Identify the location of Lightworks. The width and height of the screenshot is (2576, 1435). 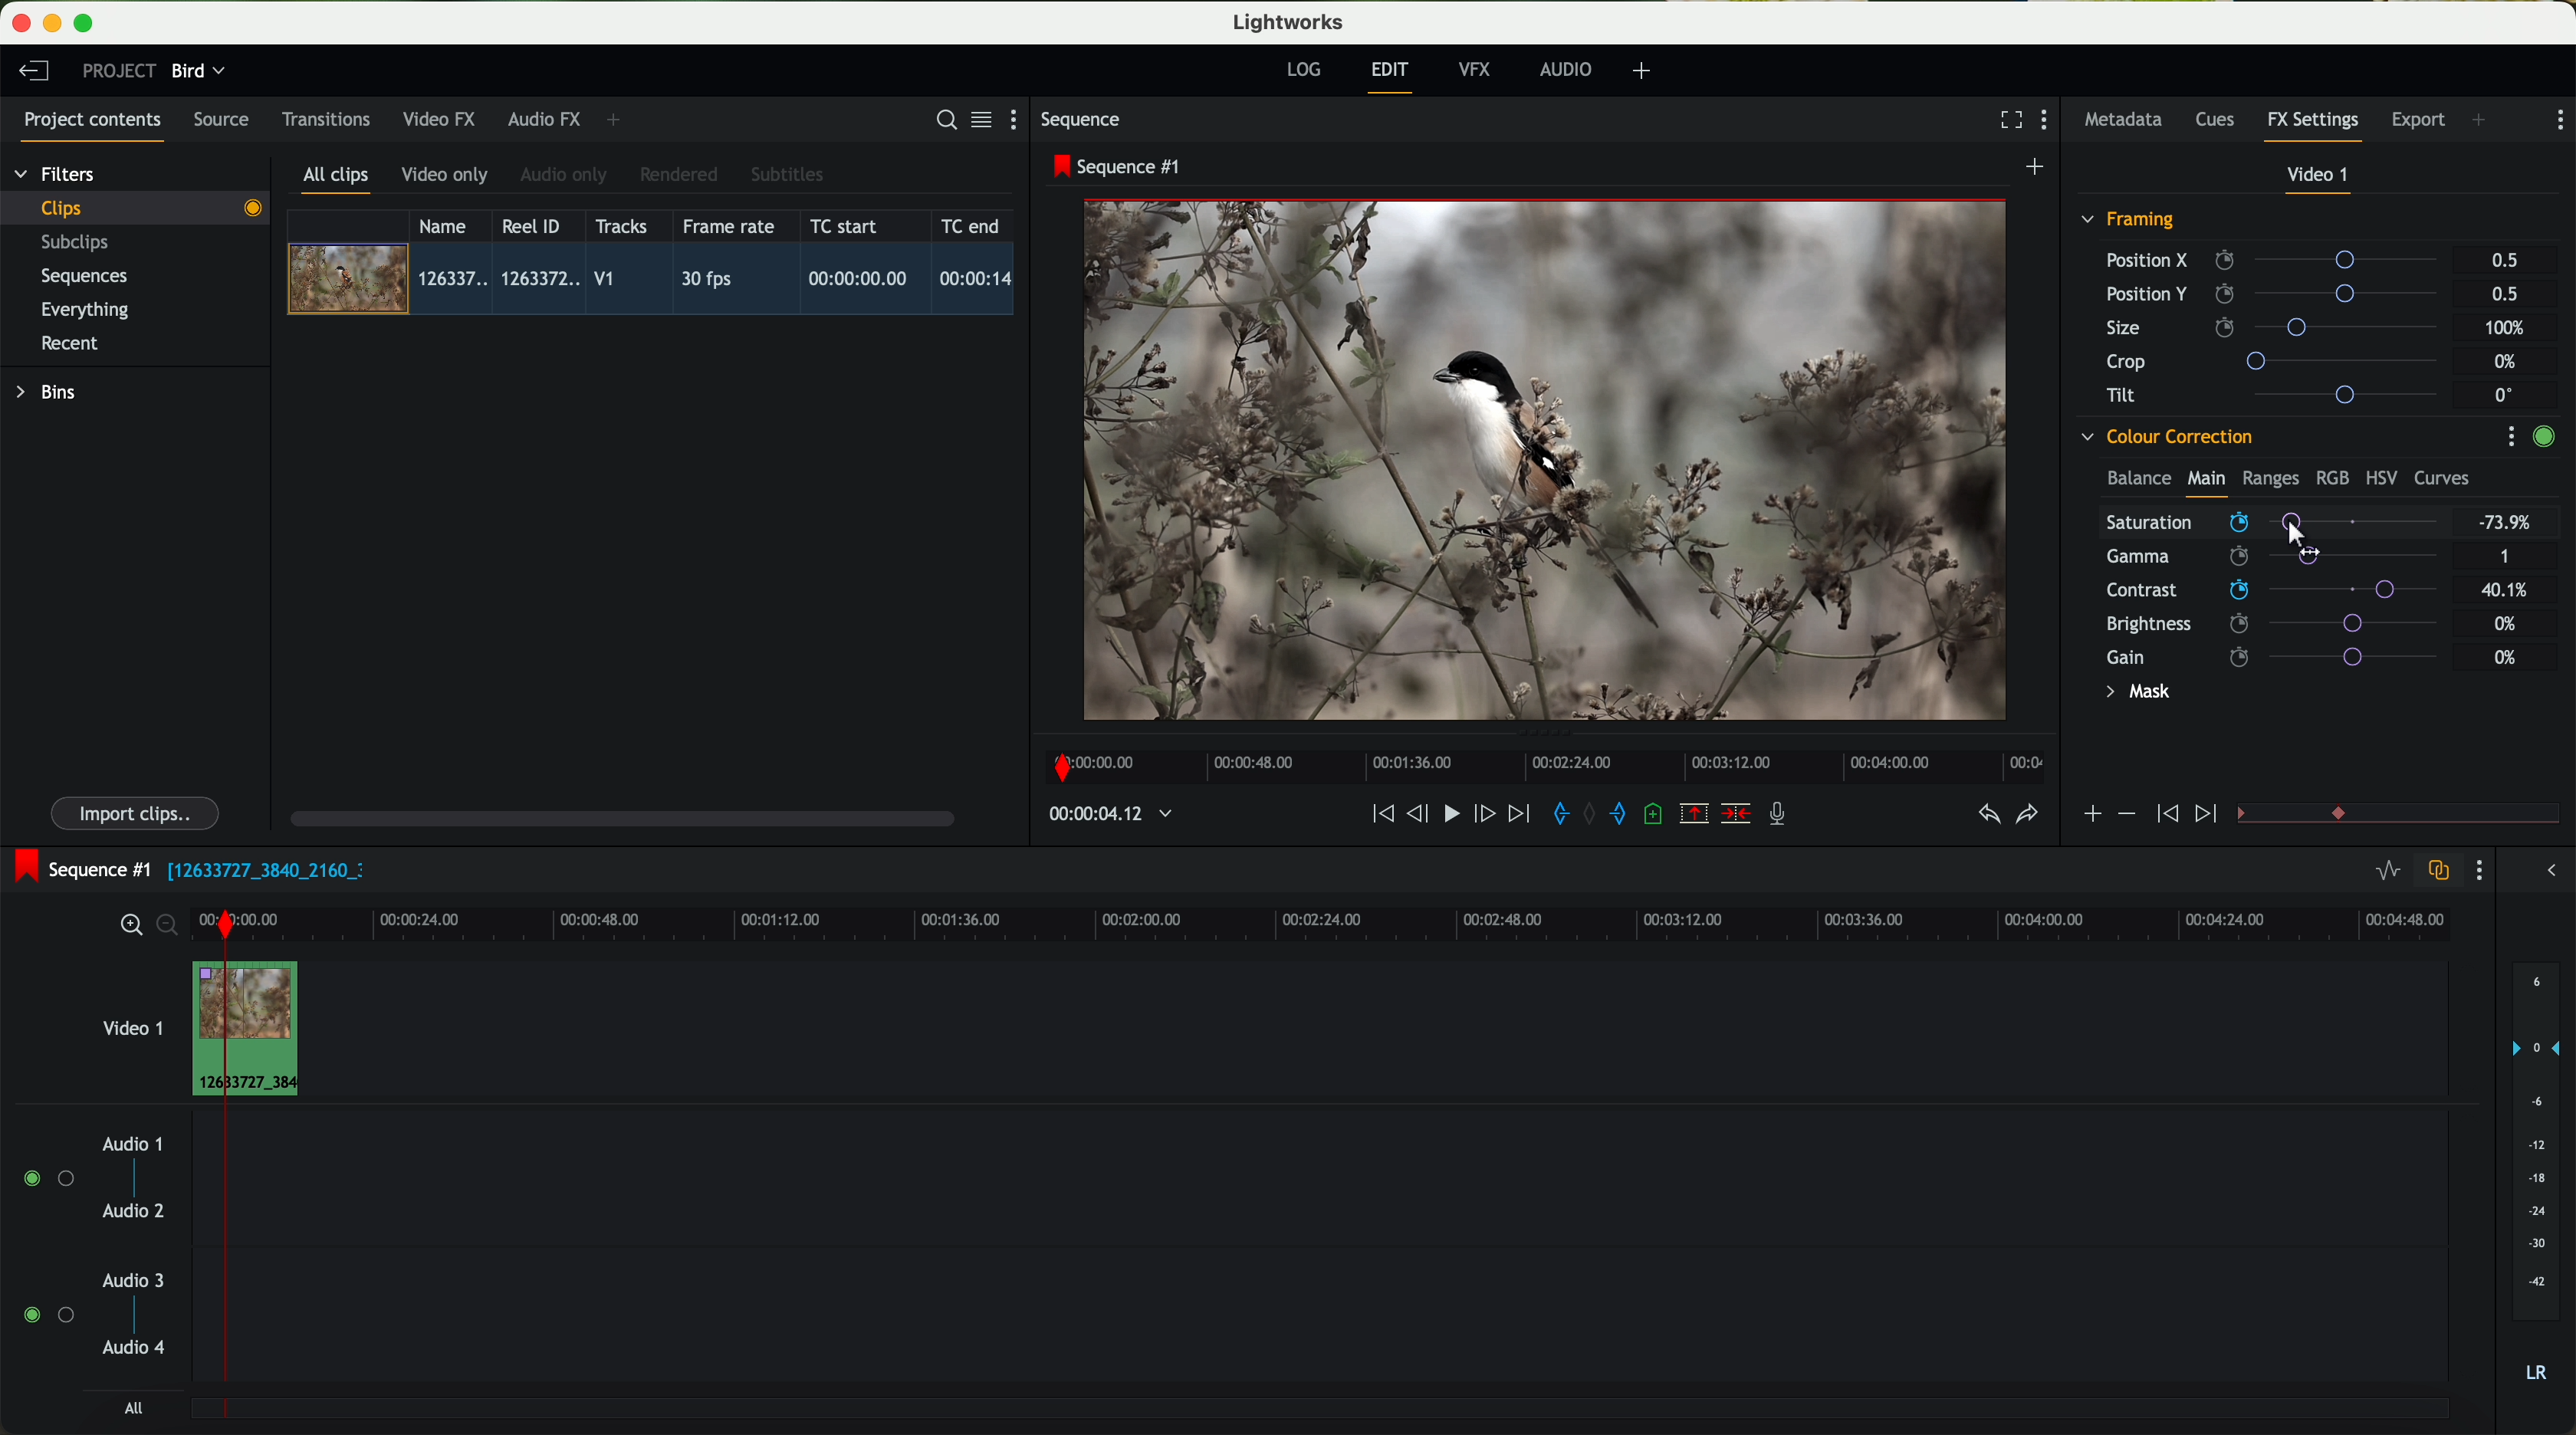
(1290, 21).